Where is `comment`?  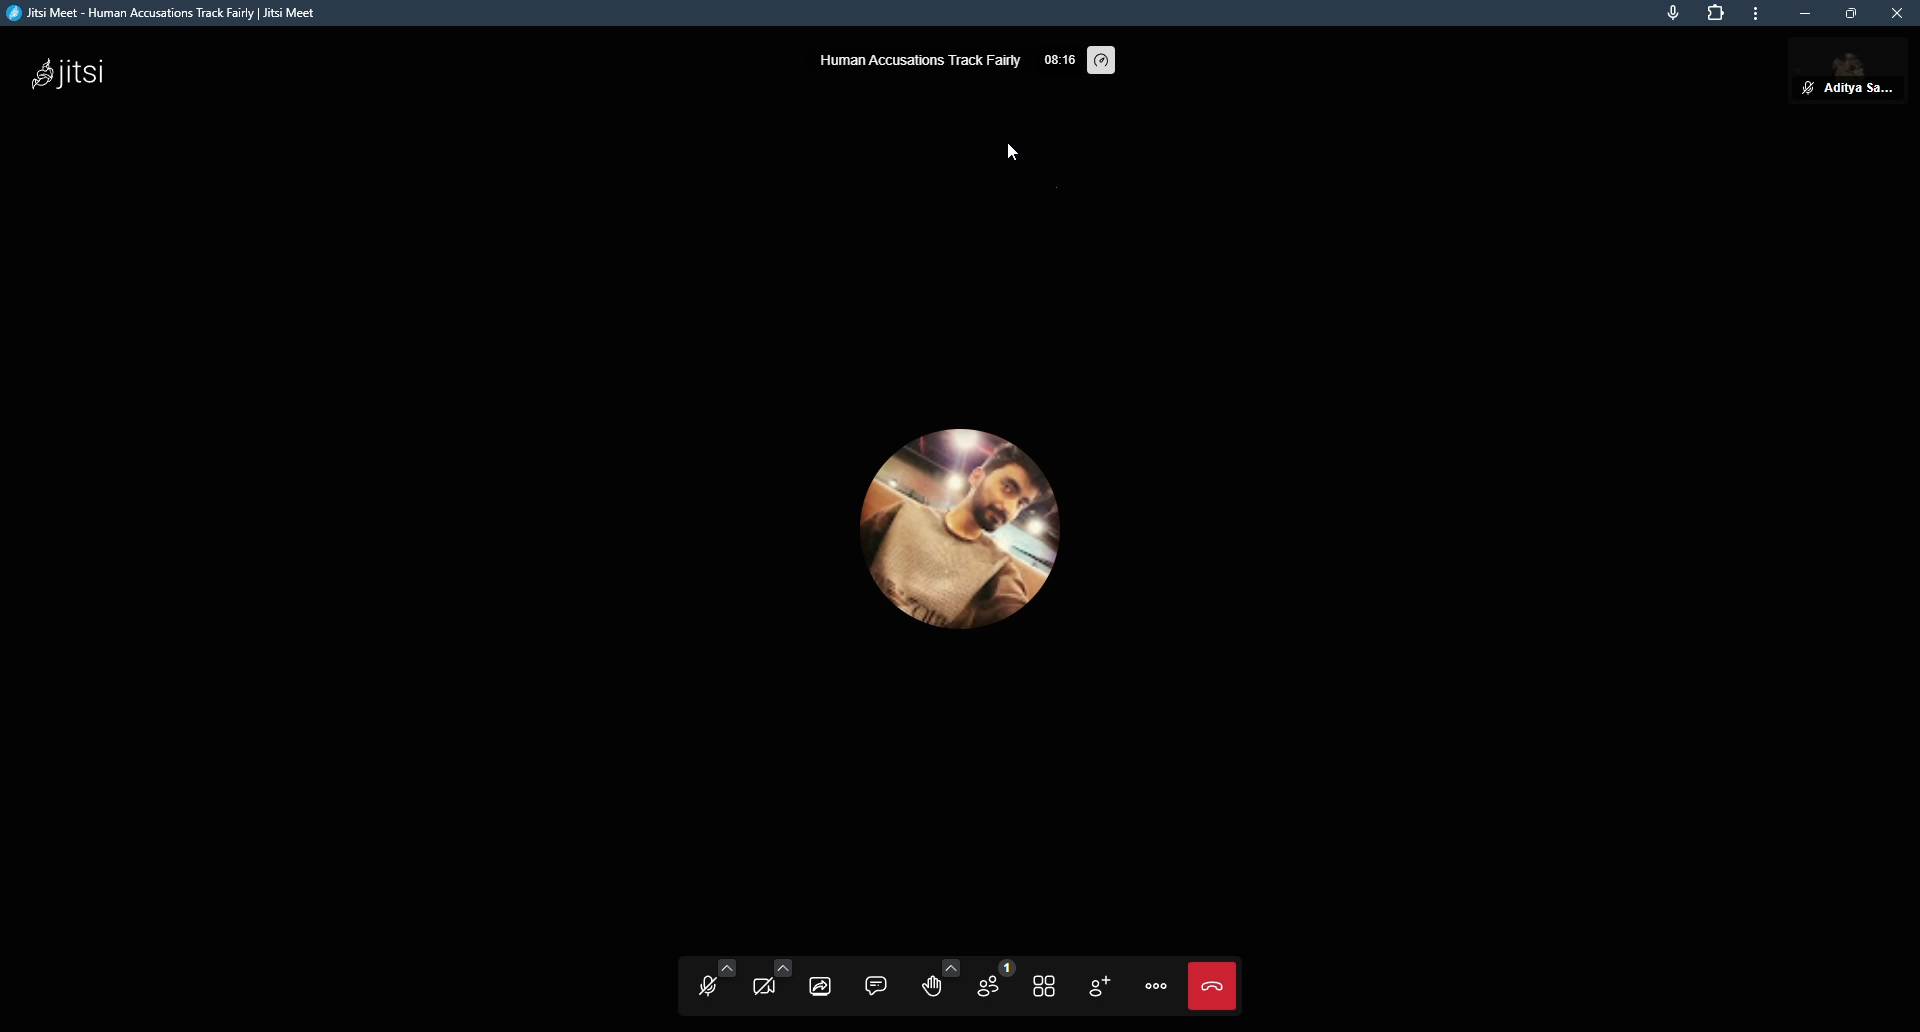 comment is located at coordinates (881, 986).